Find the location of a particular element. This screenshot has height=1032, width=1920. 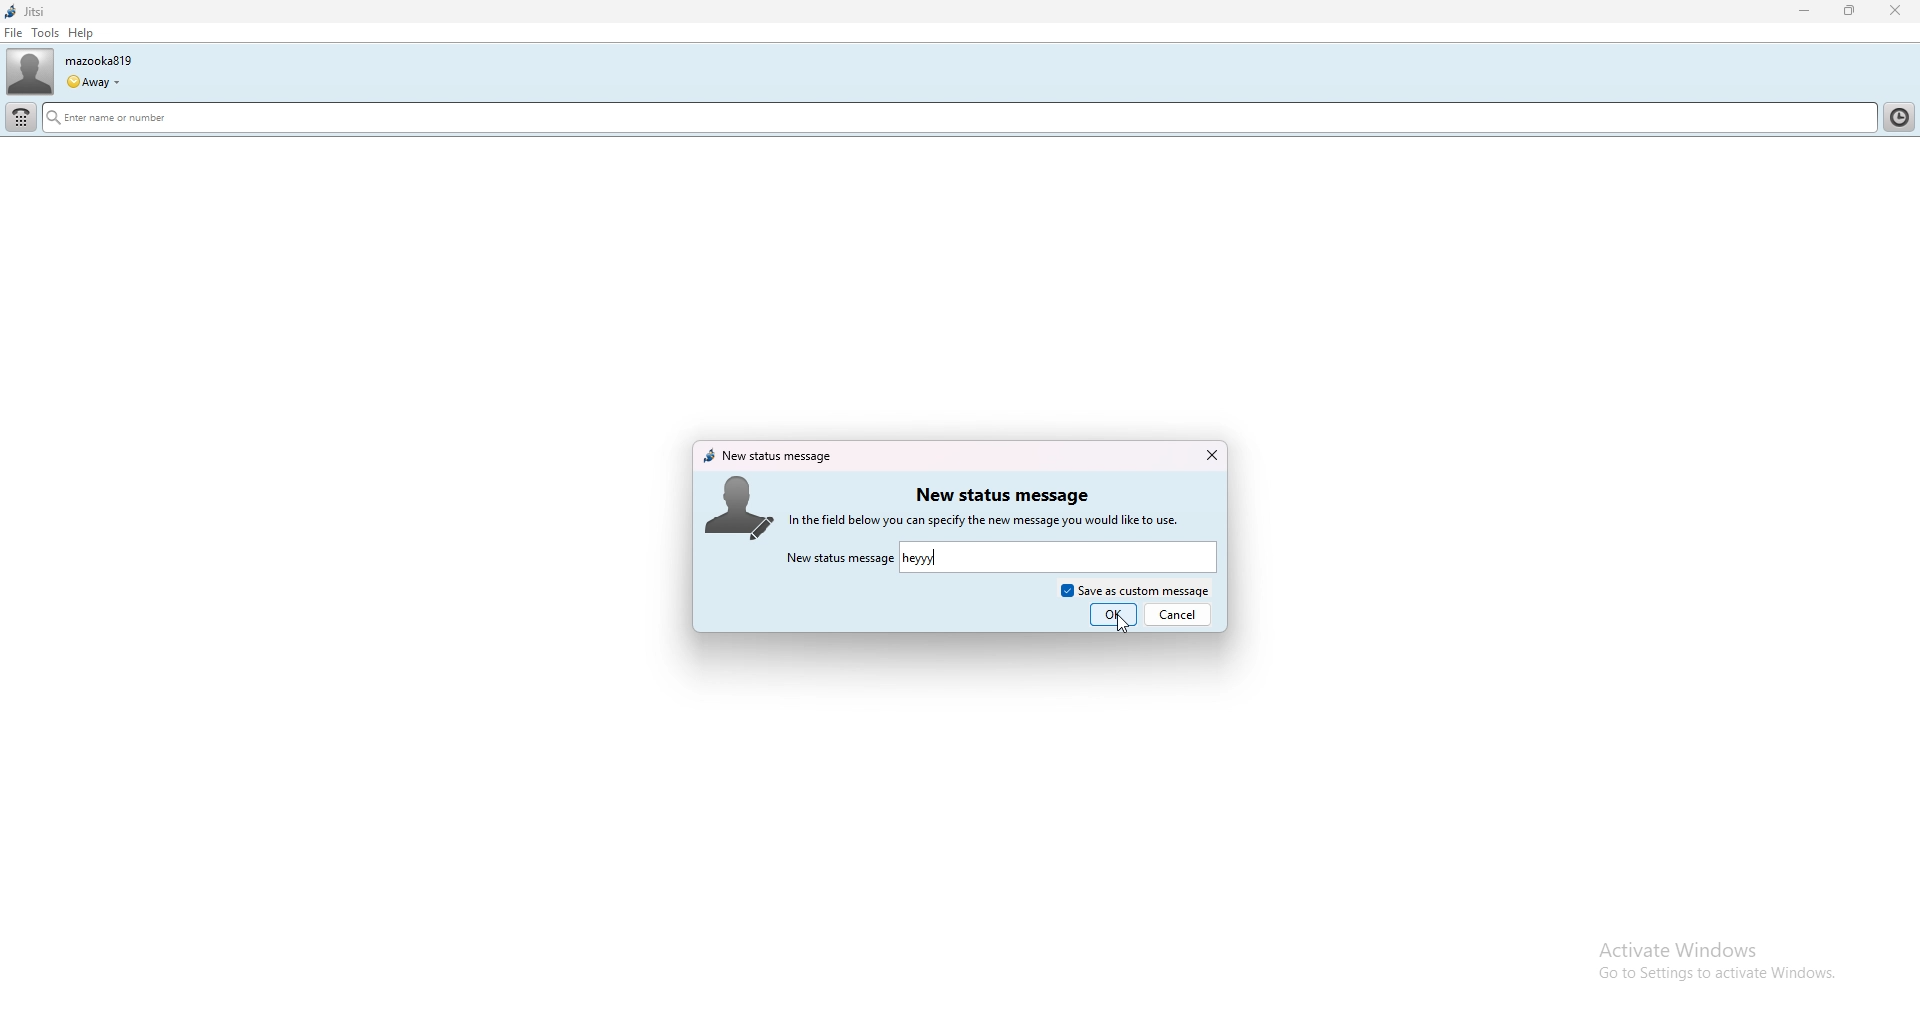

new status message is located at coordinates (839, 559).